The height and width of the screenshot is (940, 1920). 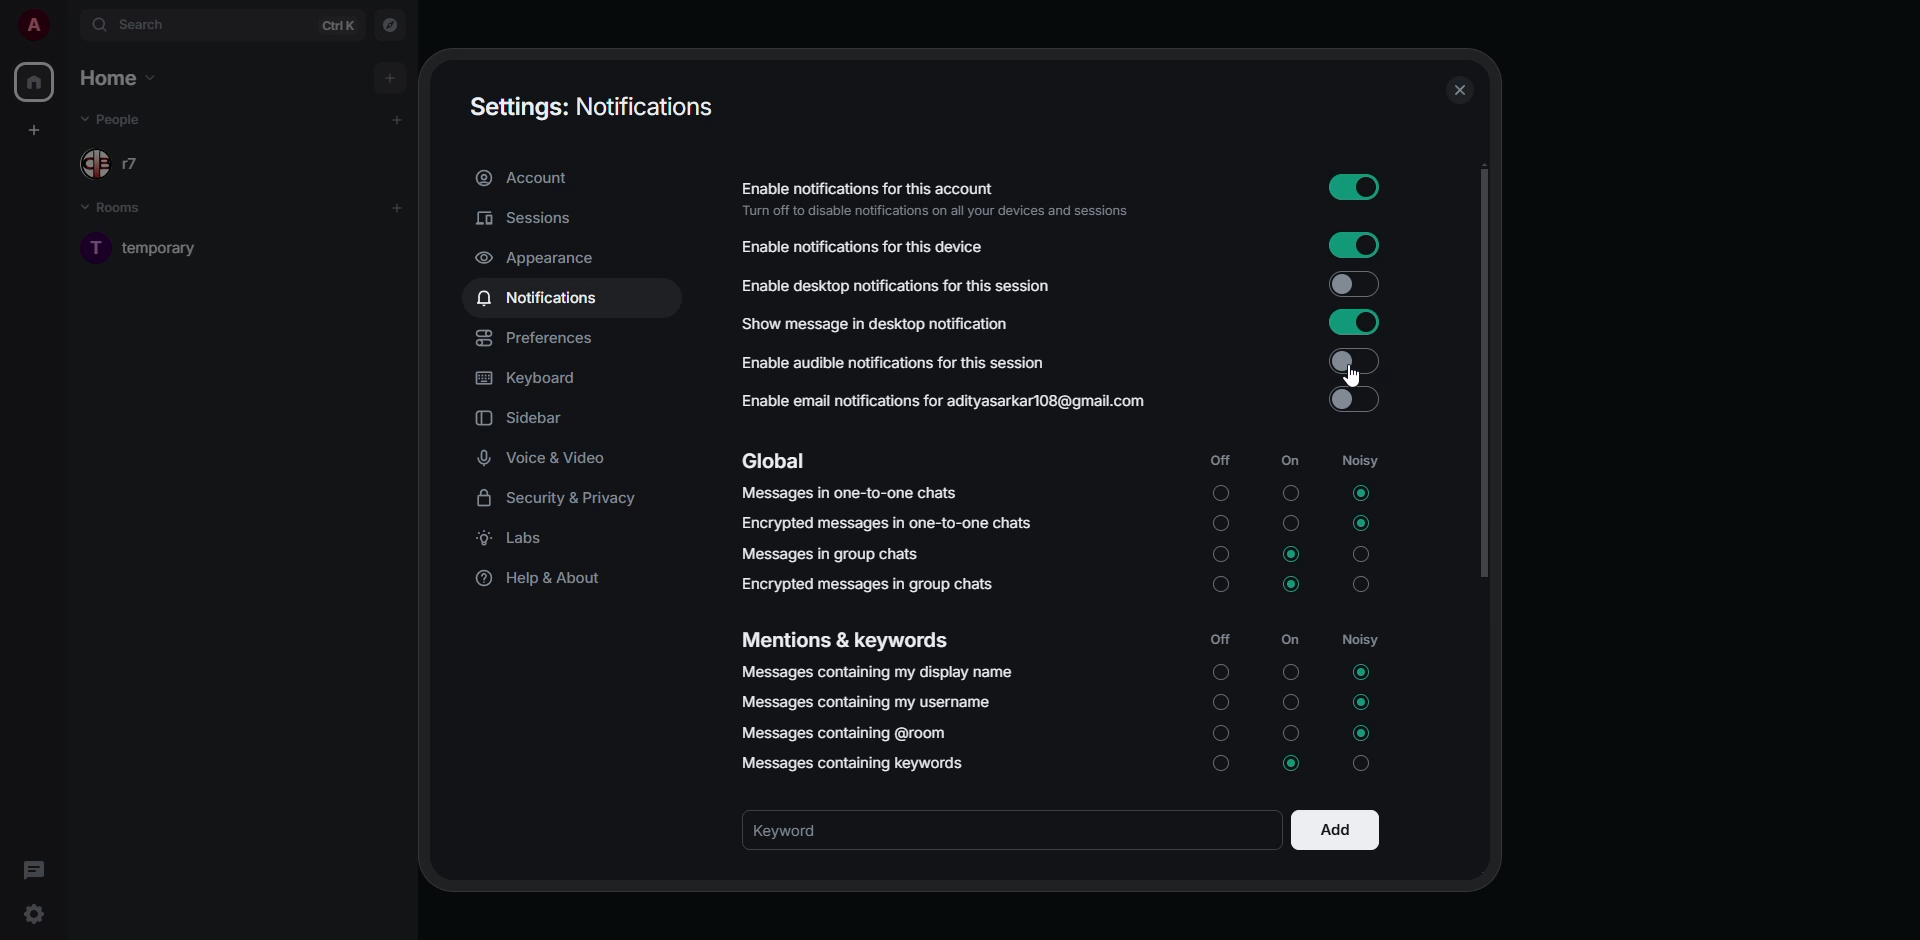 What do you see at coordinates (849, 732) in the screenshot?
I see `messages containing @room` at bounding box center [849, 732].